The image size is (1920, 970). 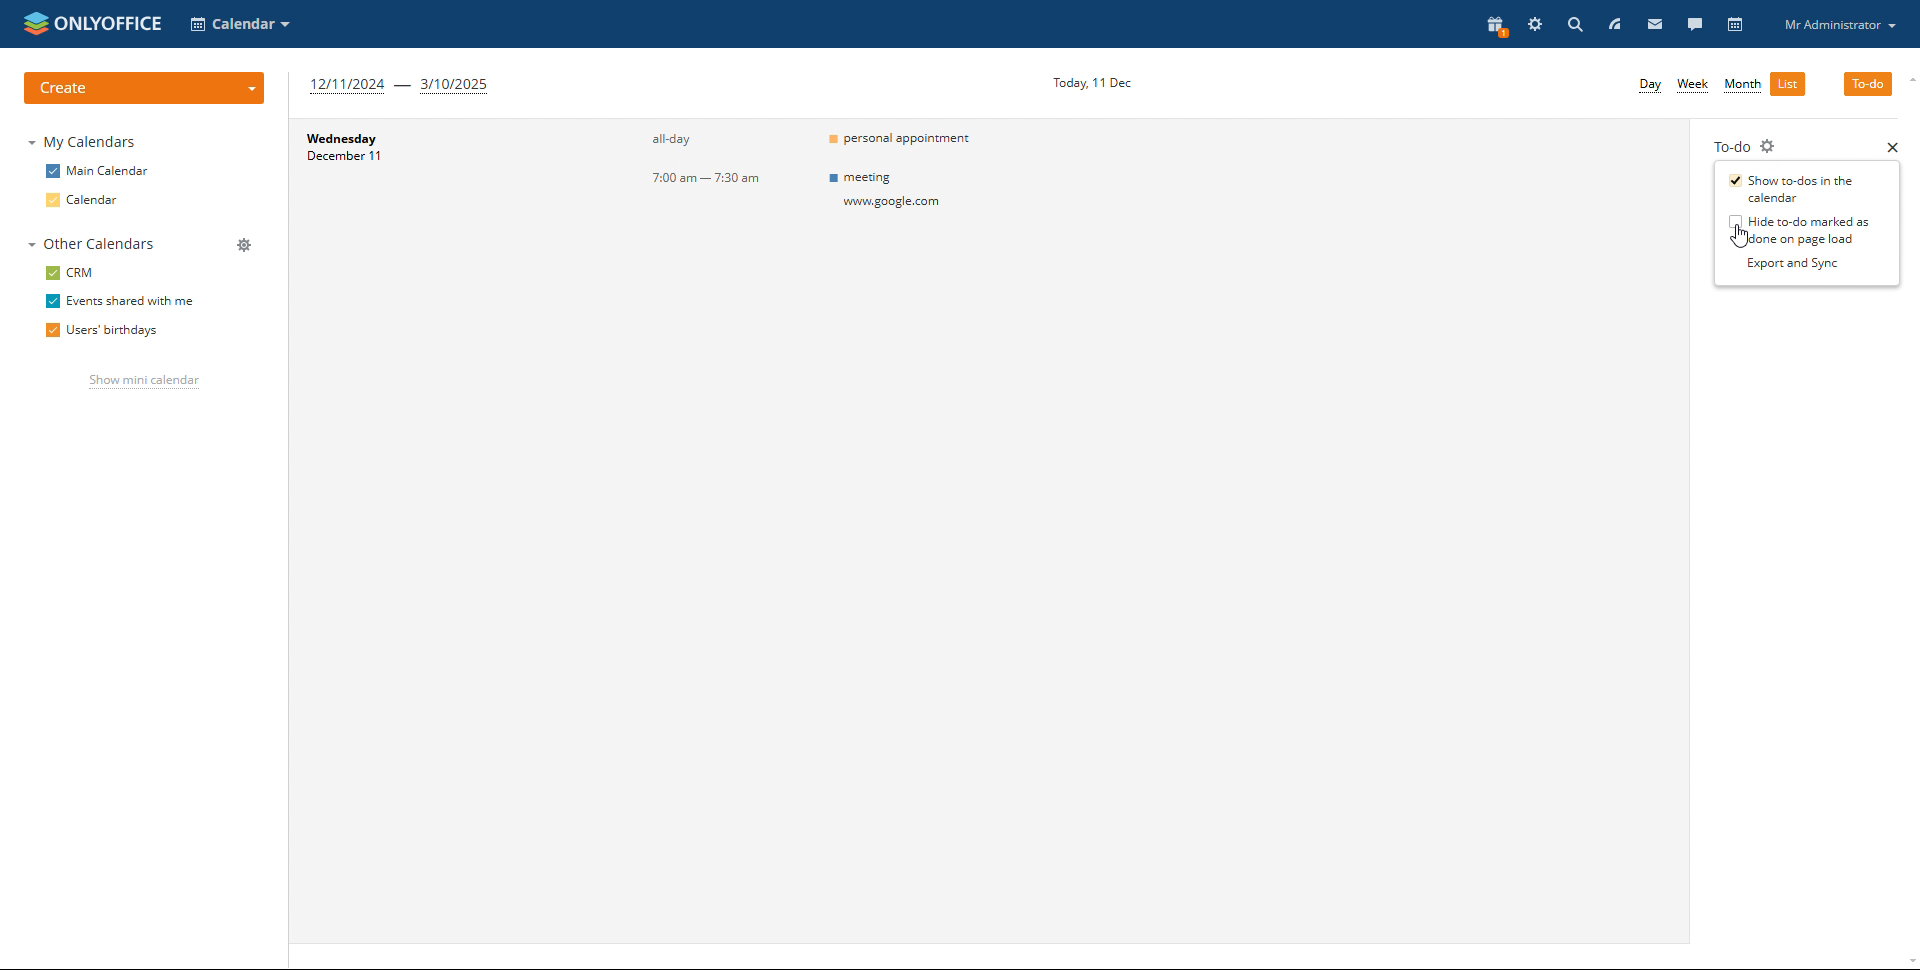 What do you see at coordinates (94, 171) in the screenshot?
I see `main calendar` at bounding box center [94, 171].